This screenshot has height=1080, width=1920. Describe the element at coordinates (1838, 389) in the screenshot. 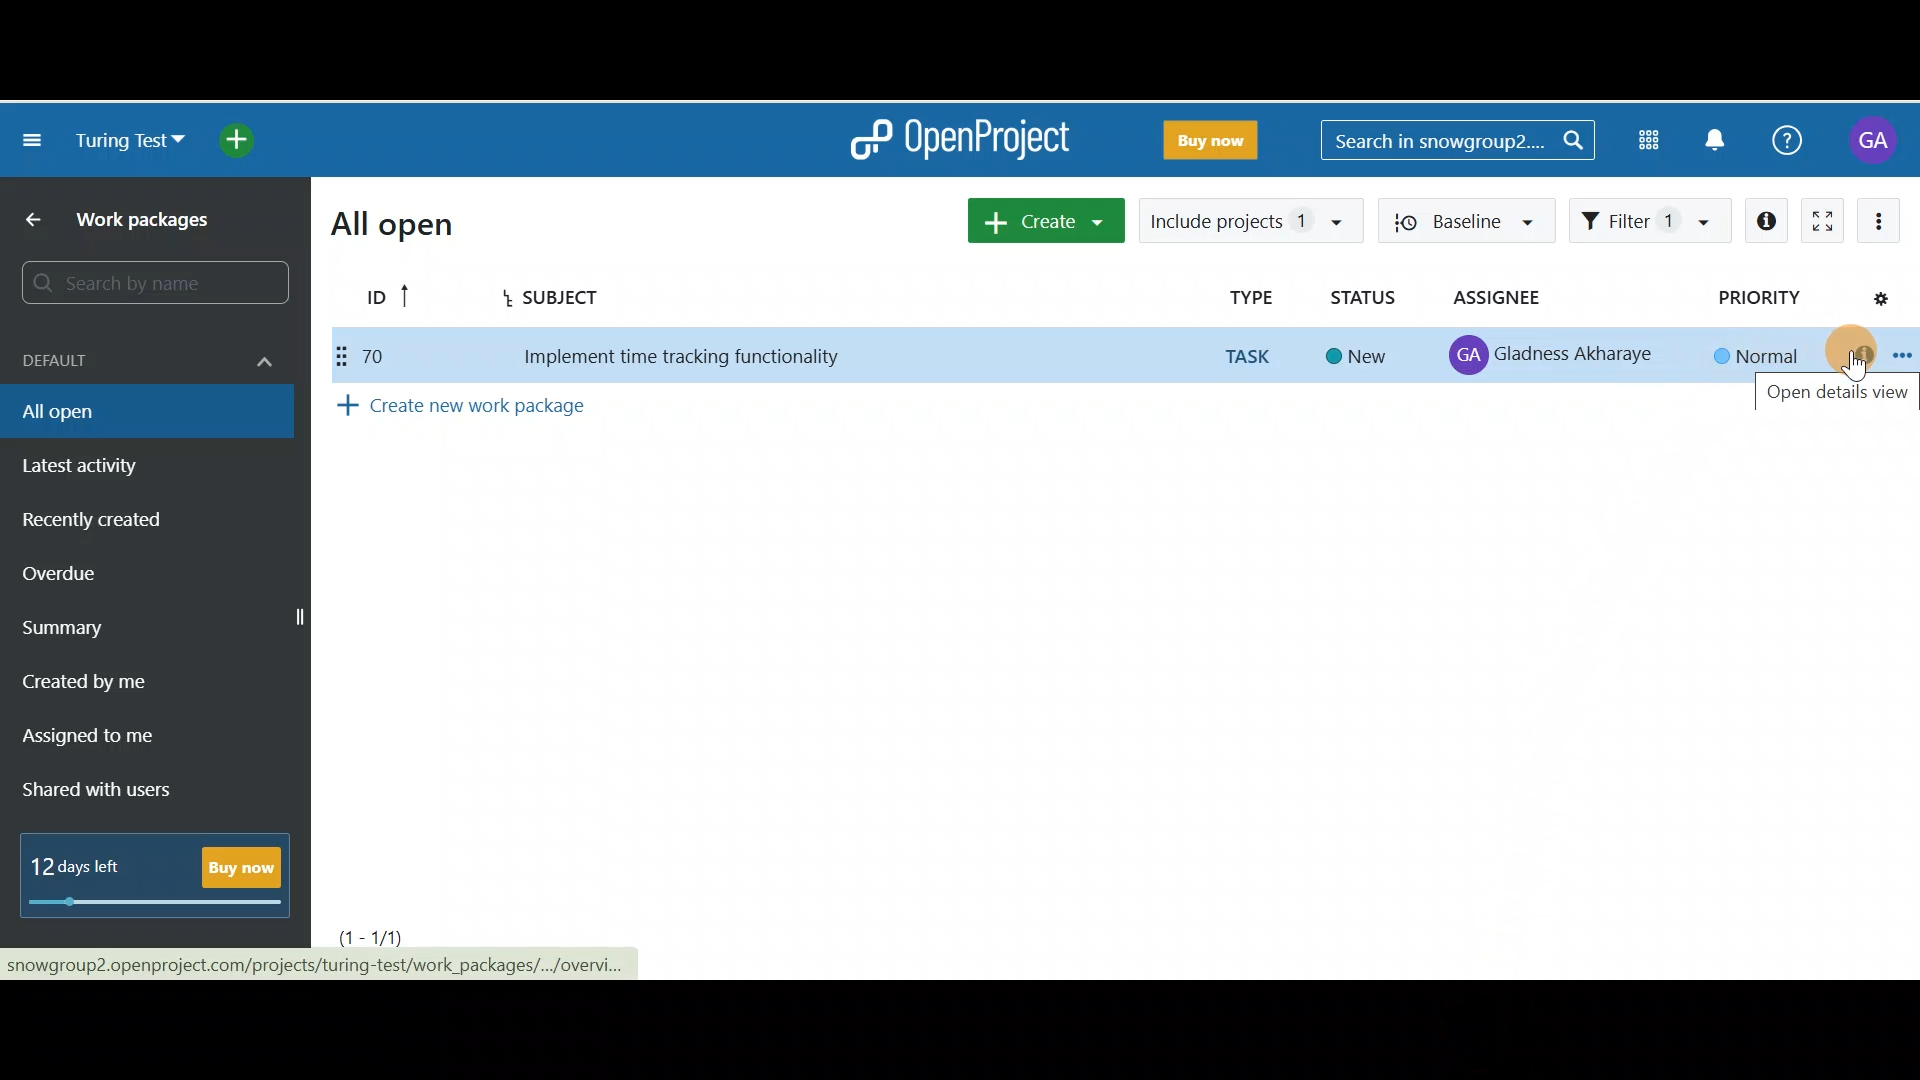

I see `Open details view` at that location.